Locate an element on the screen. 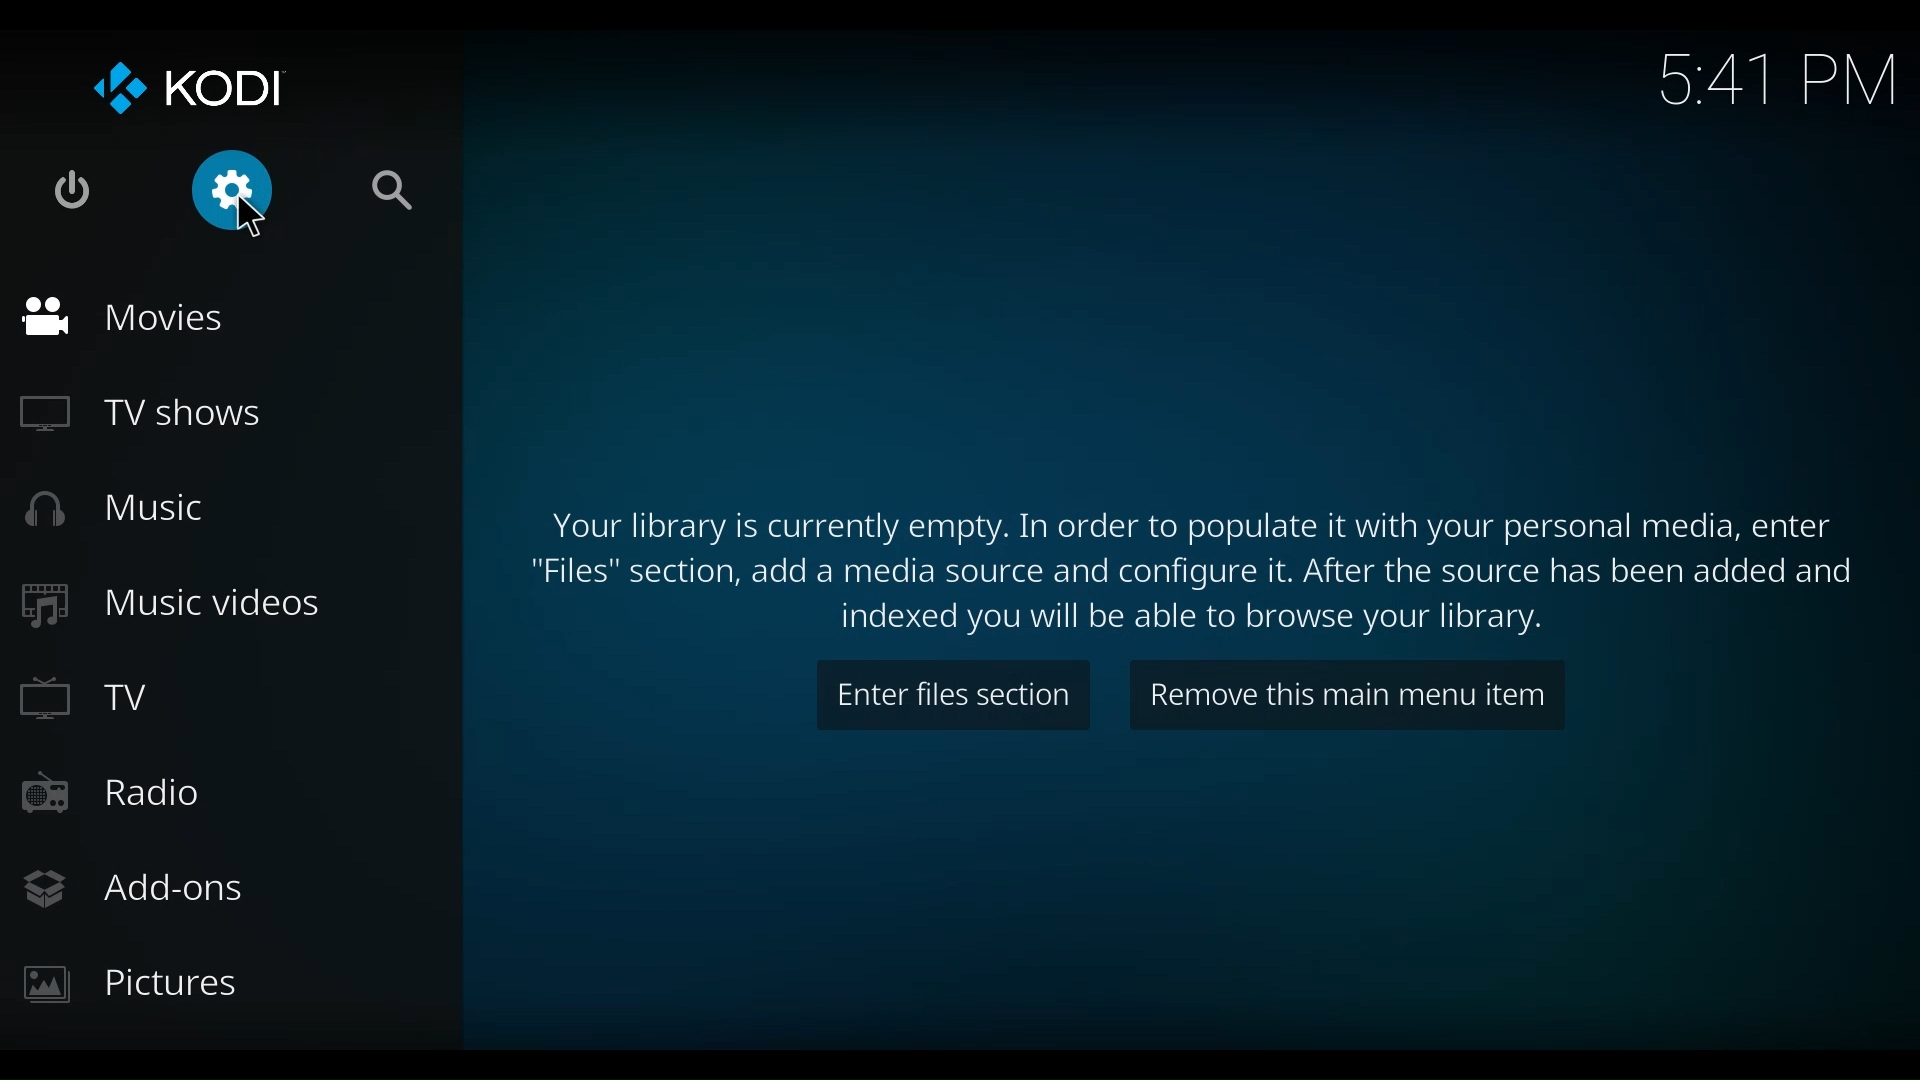  Exit is located at coordinates (73, 190).